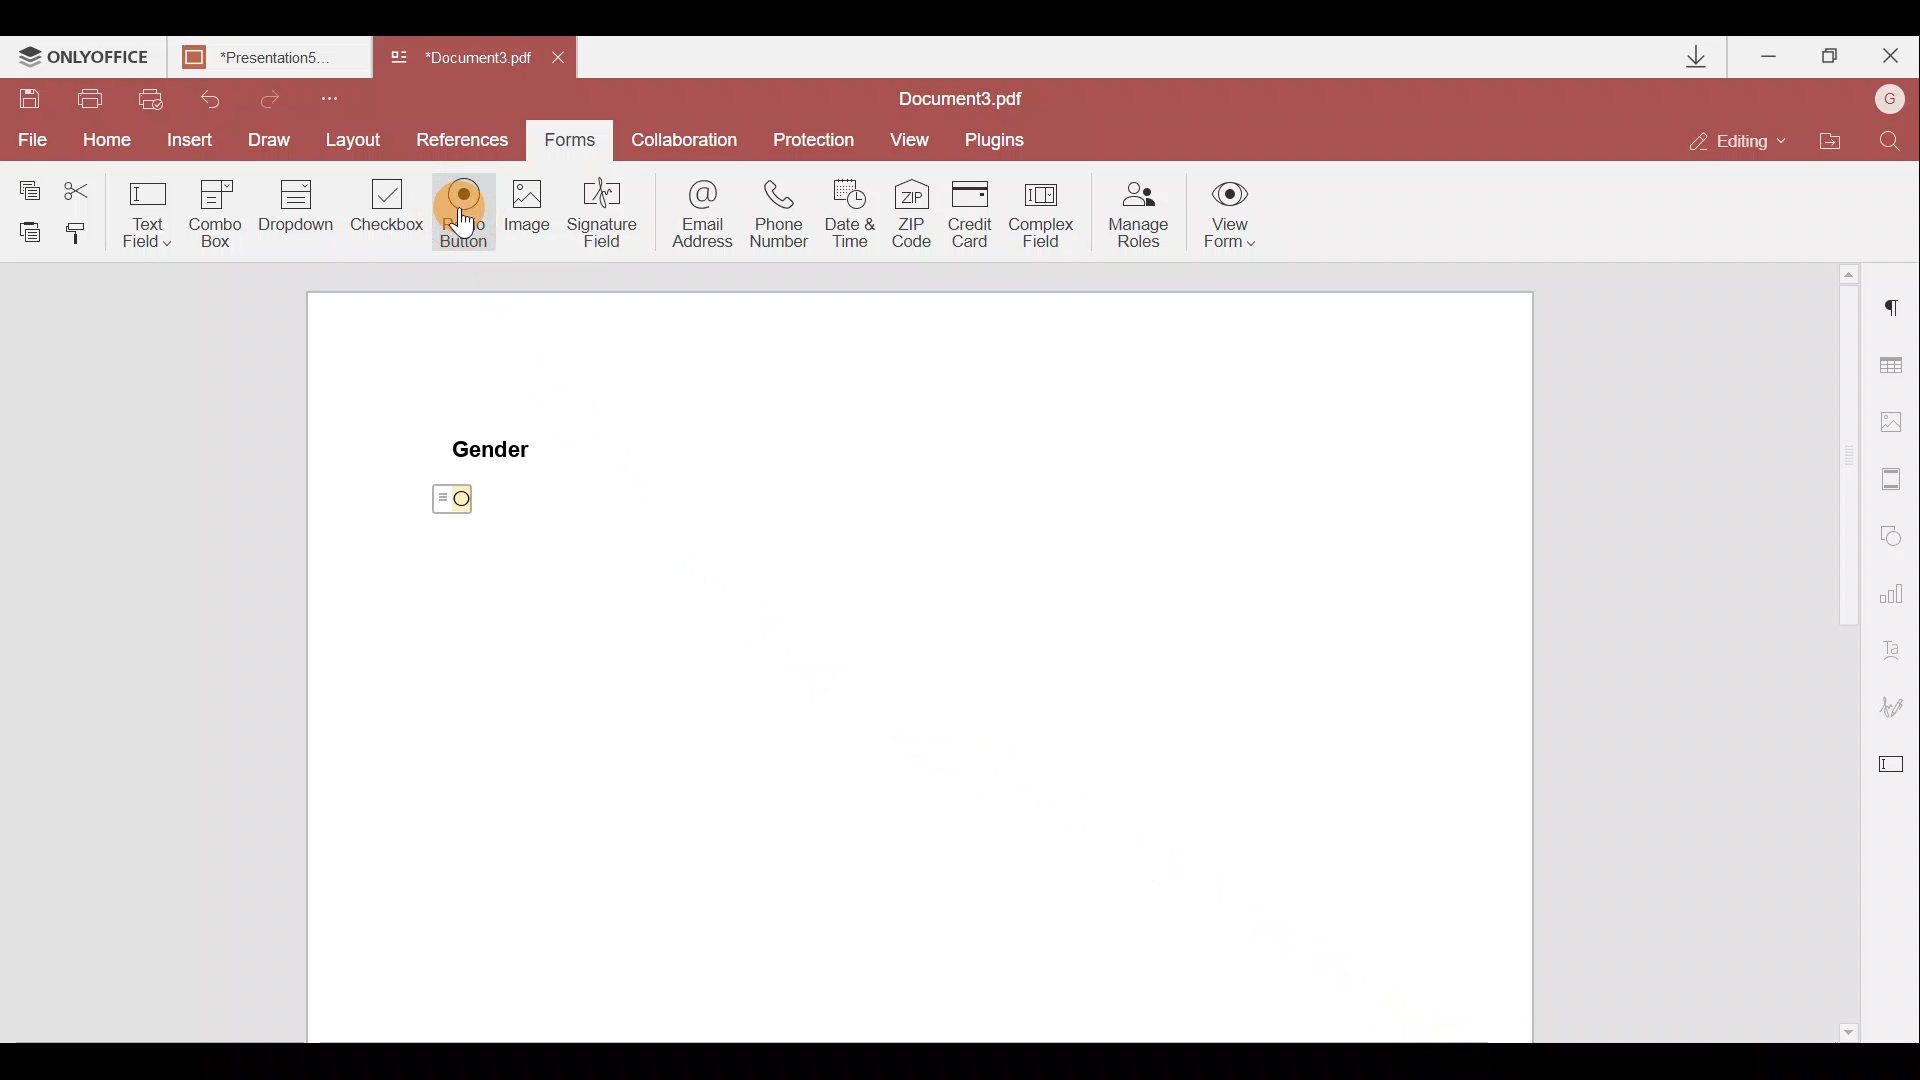 The image size is (1920, 1080). Describe the element at coordinates (478, 217) in the screenshot. I see `Cursor` at that location.